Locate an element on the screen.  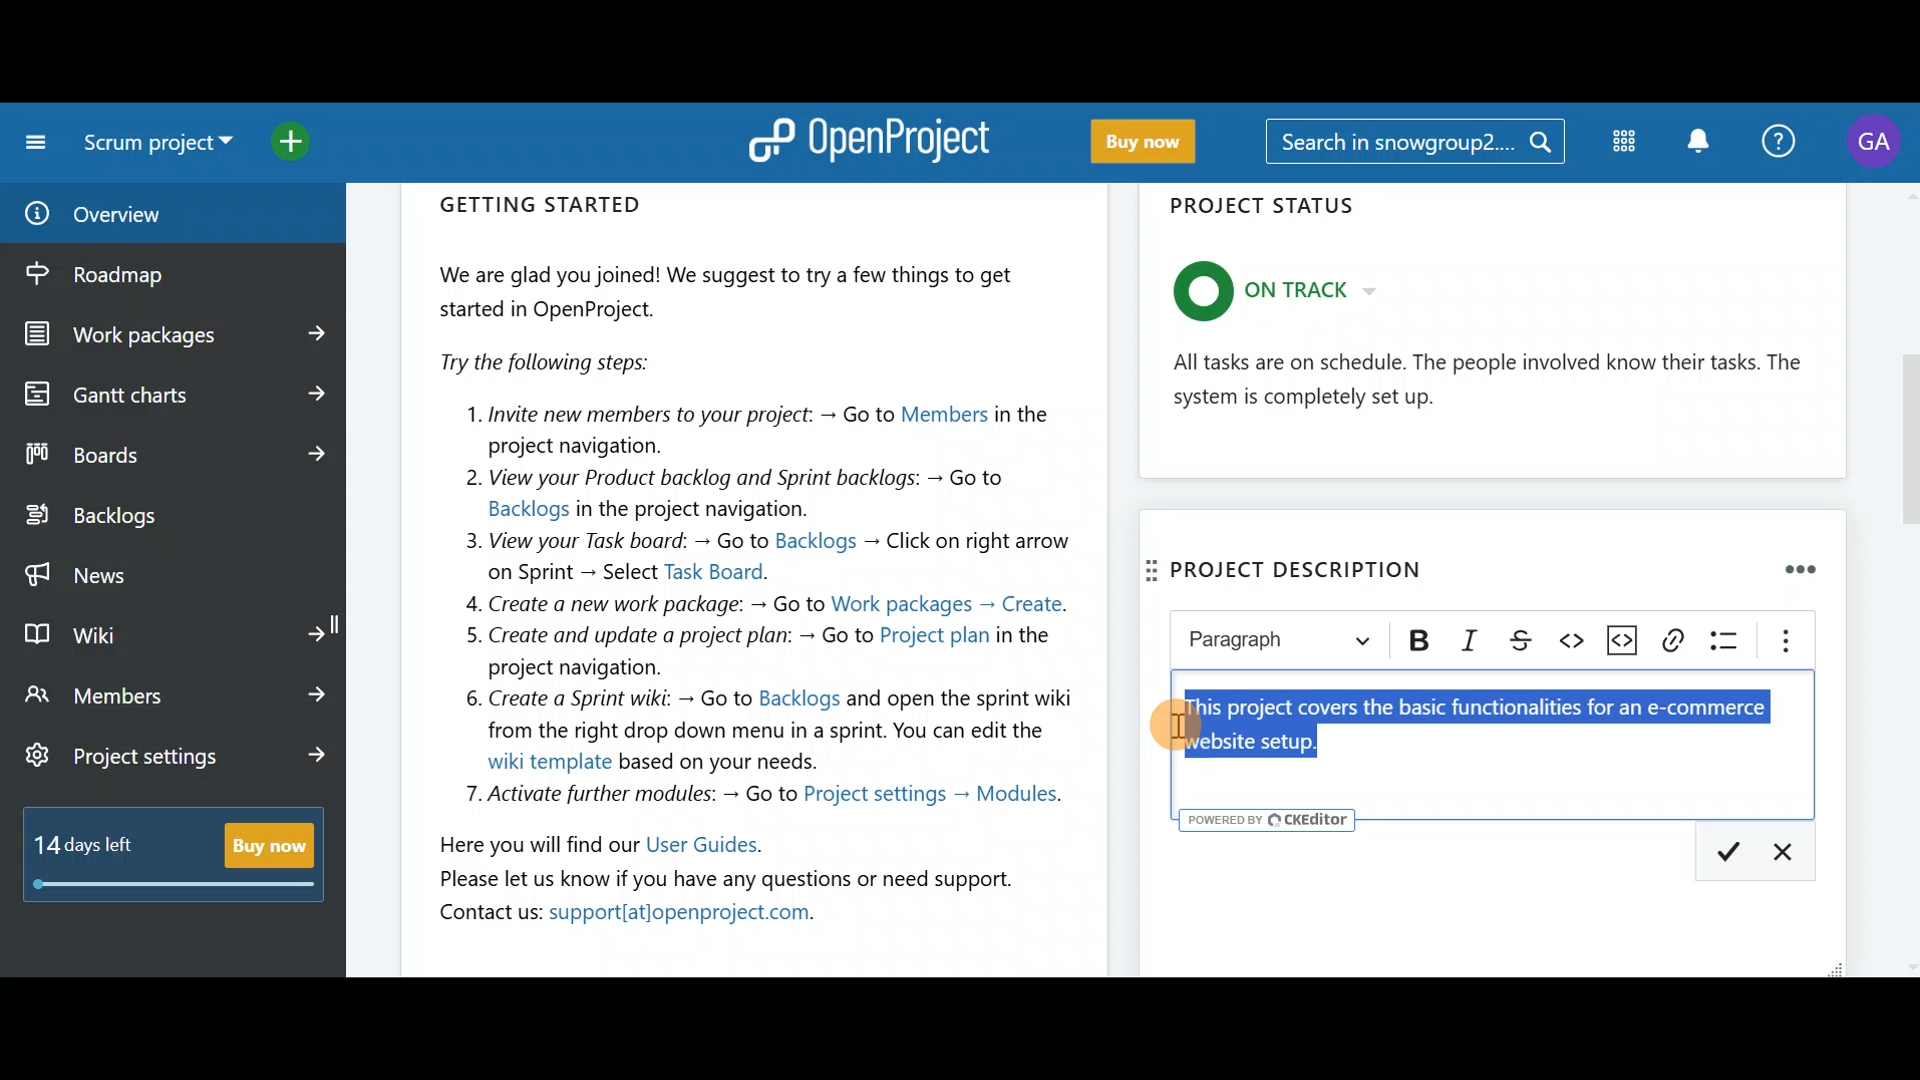
Roadmap is located at coordinates (138, 275).